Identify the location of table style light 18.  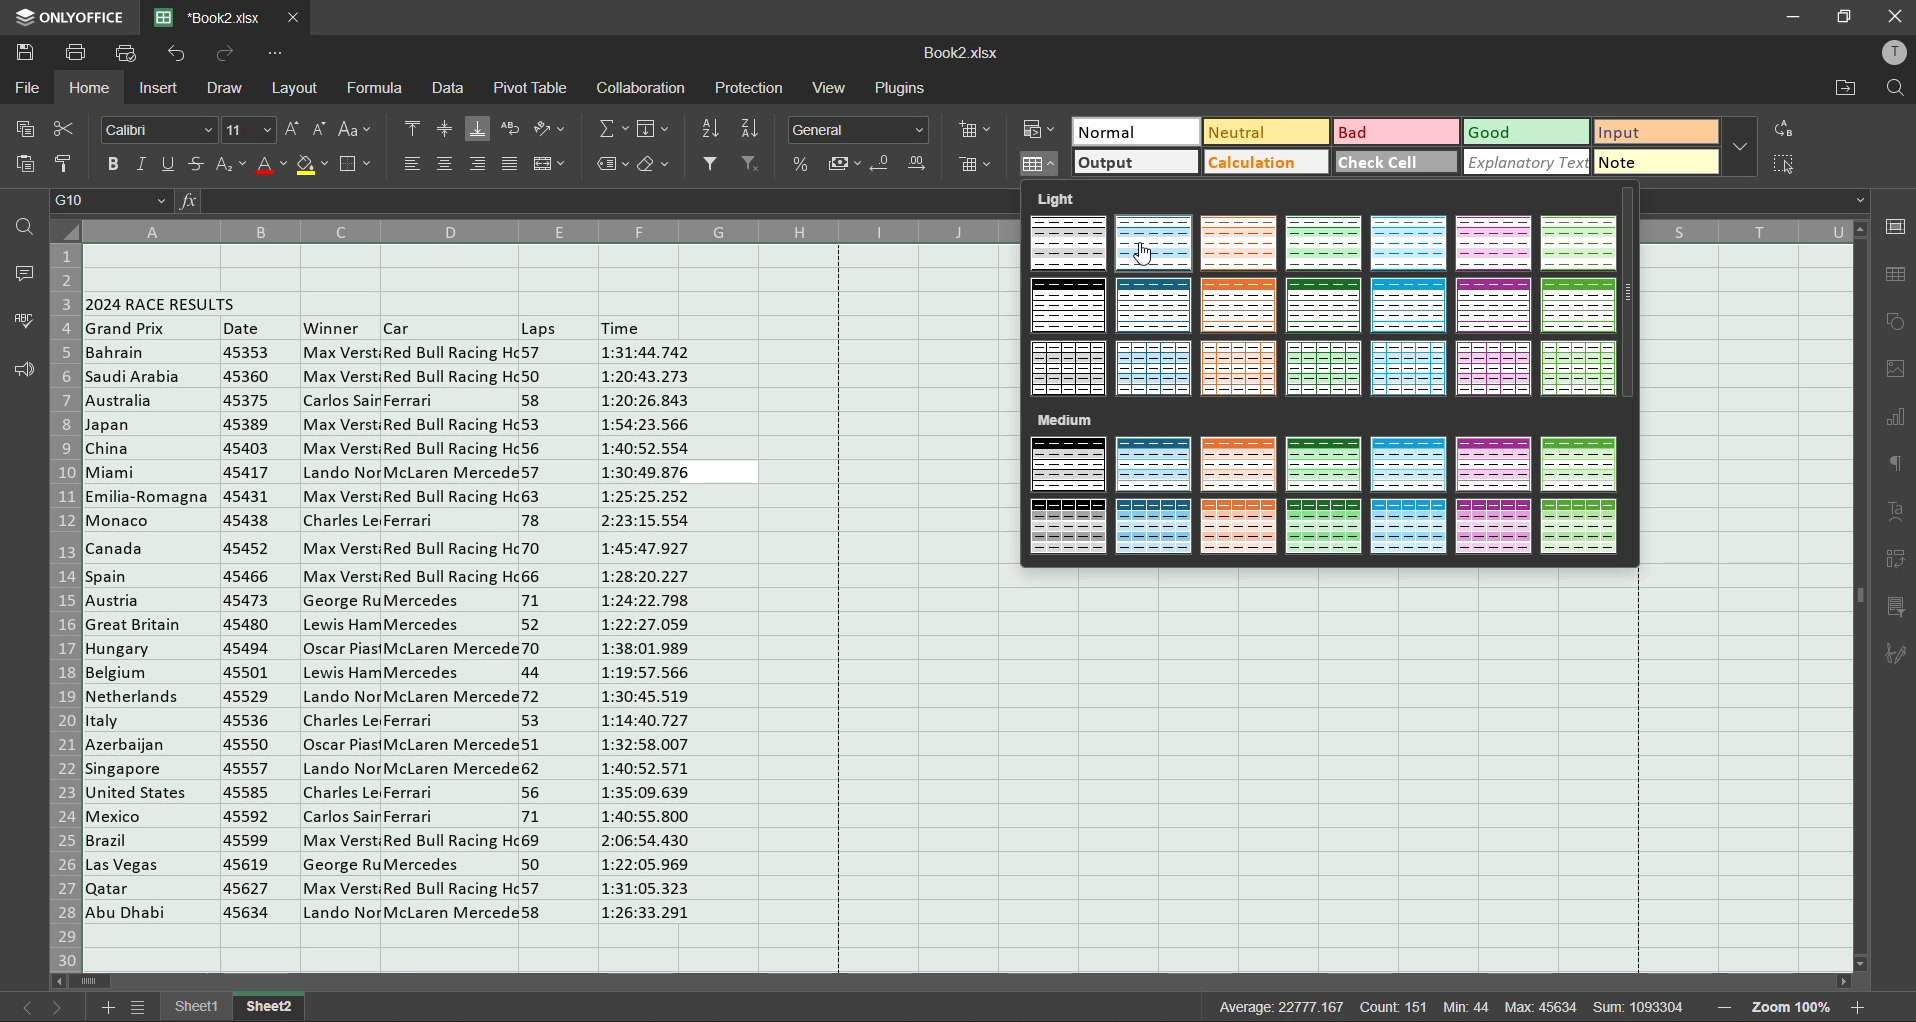
(1328, 368).